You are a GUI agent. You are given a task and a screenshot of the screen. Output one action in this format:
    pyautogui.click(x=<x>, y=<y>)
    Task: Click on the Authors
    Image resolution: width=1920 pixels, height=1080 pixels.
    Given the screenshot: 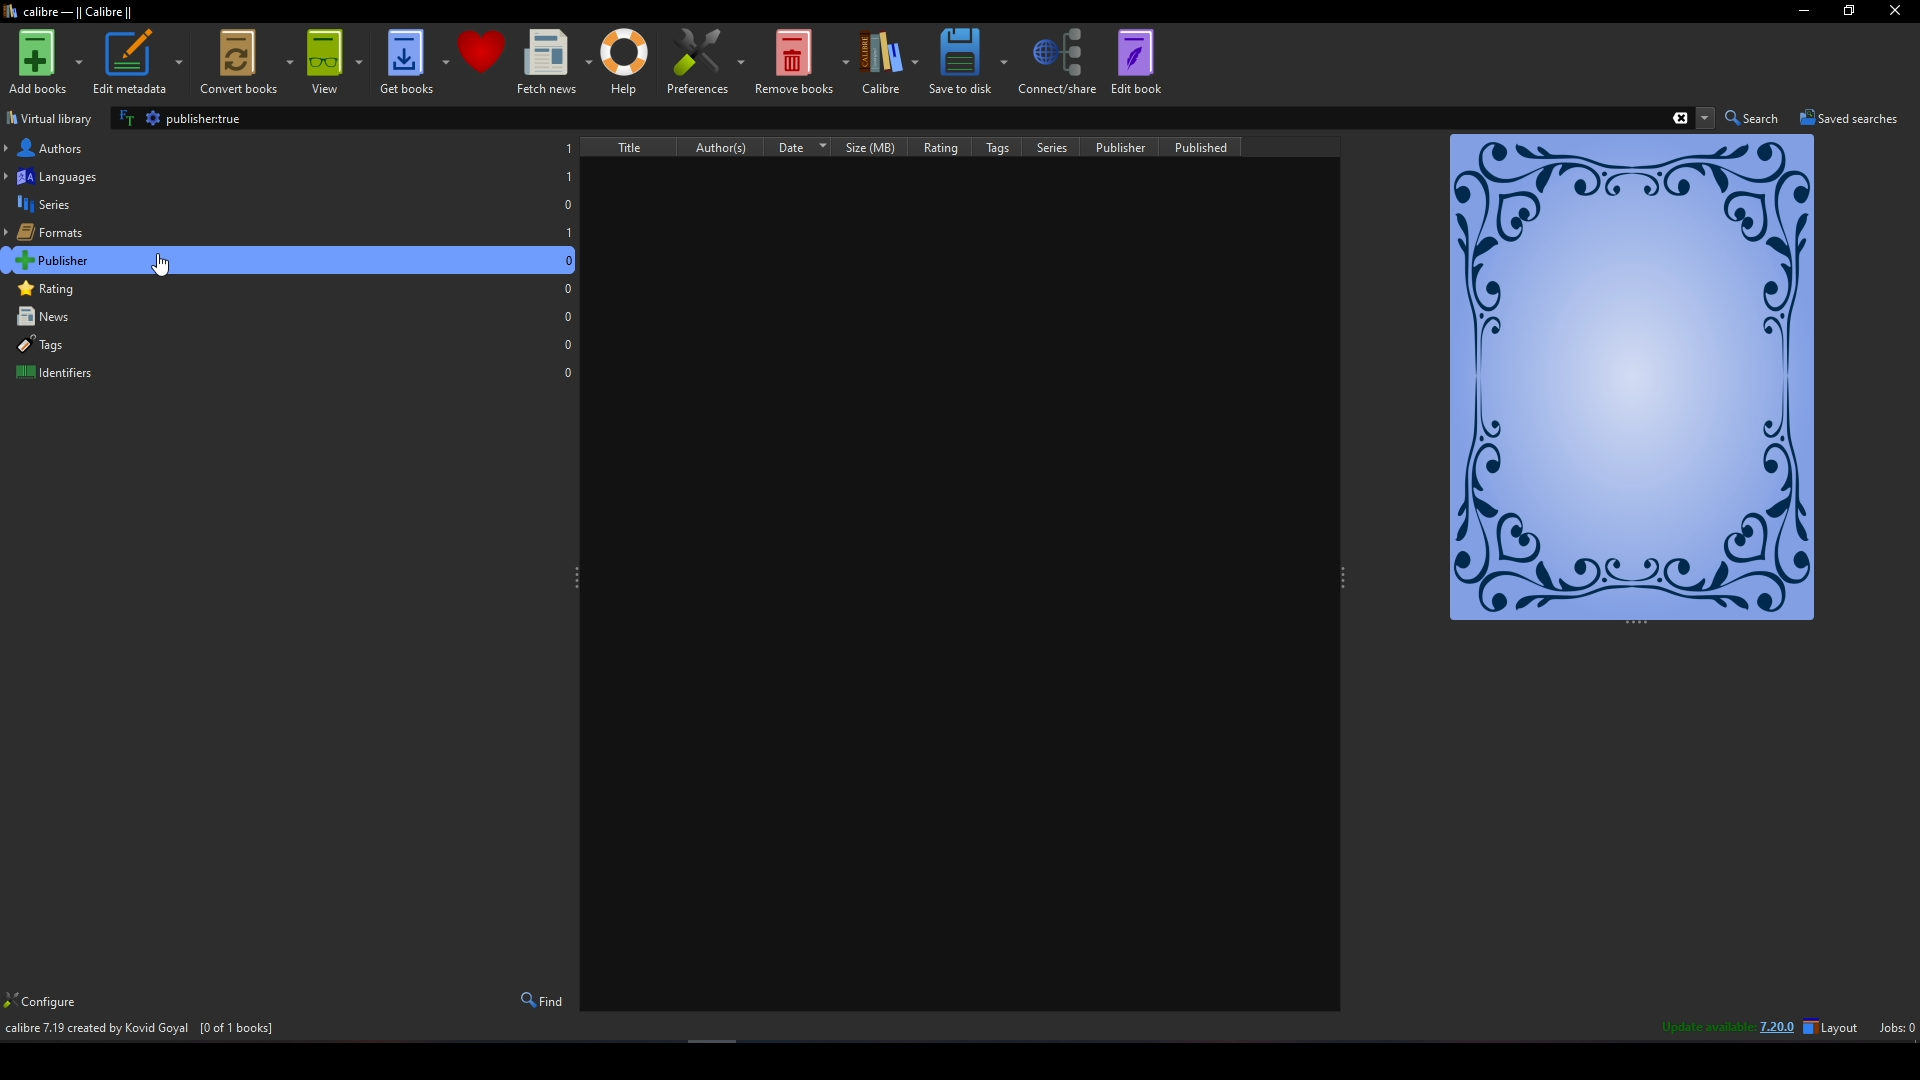 What is the action you would take?
    pyautogui.click(x=291, y=147)
    